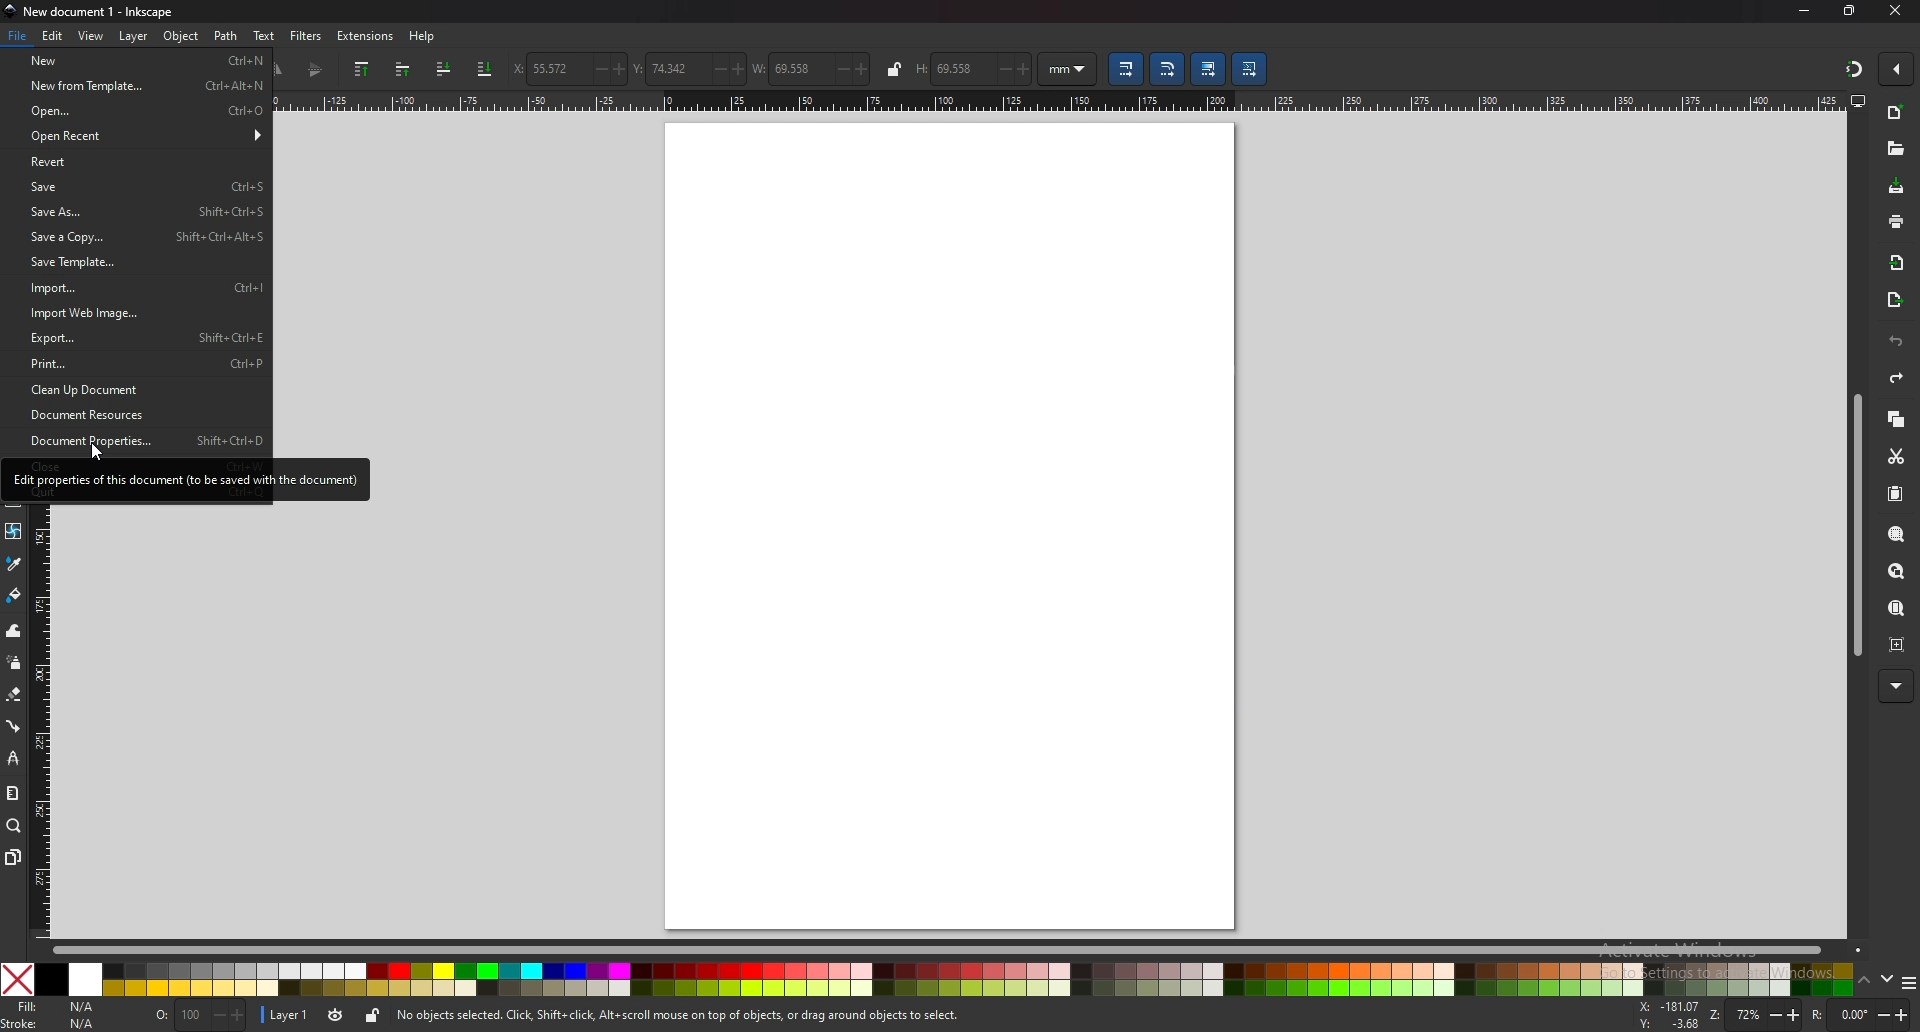  What do you see at coordinates (1852, 69) in the screenshot?
I see `snapping` at bounding box center [1852, 69].